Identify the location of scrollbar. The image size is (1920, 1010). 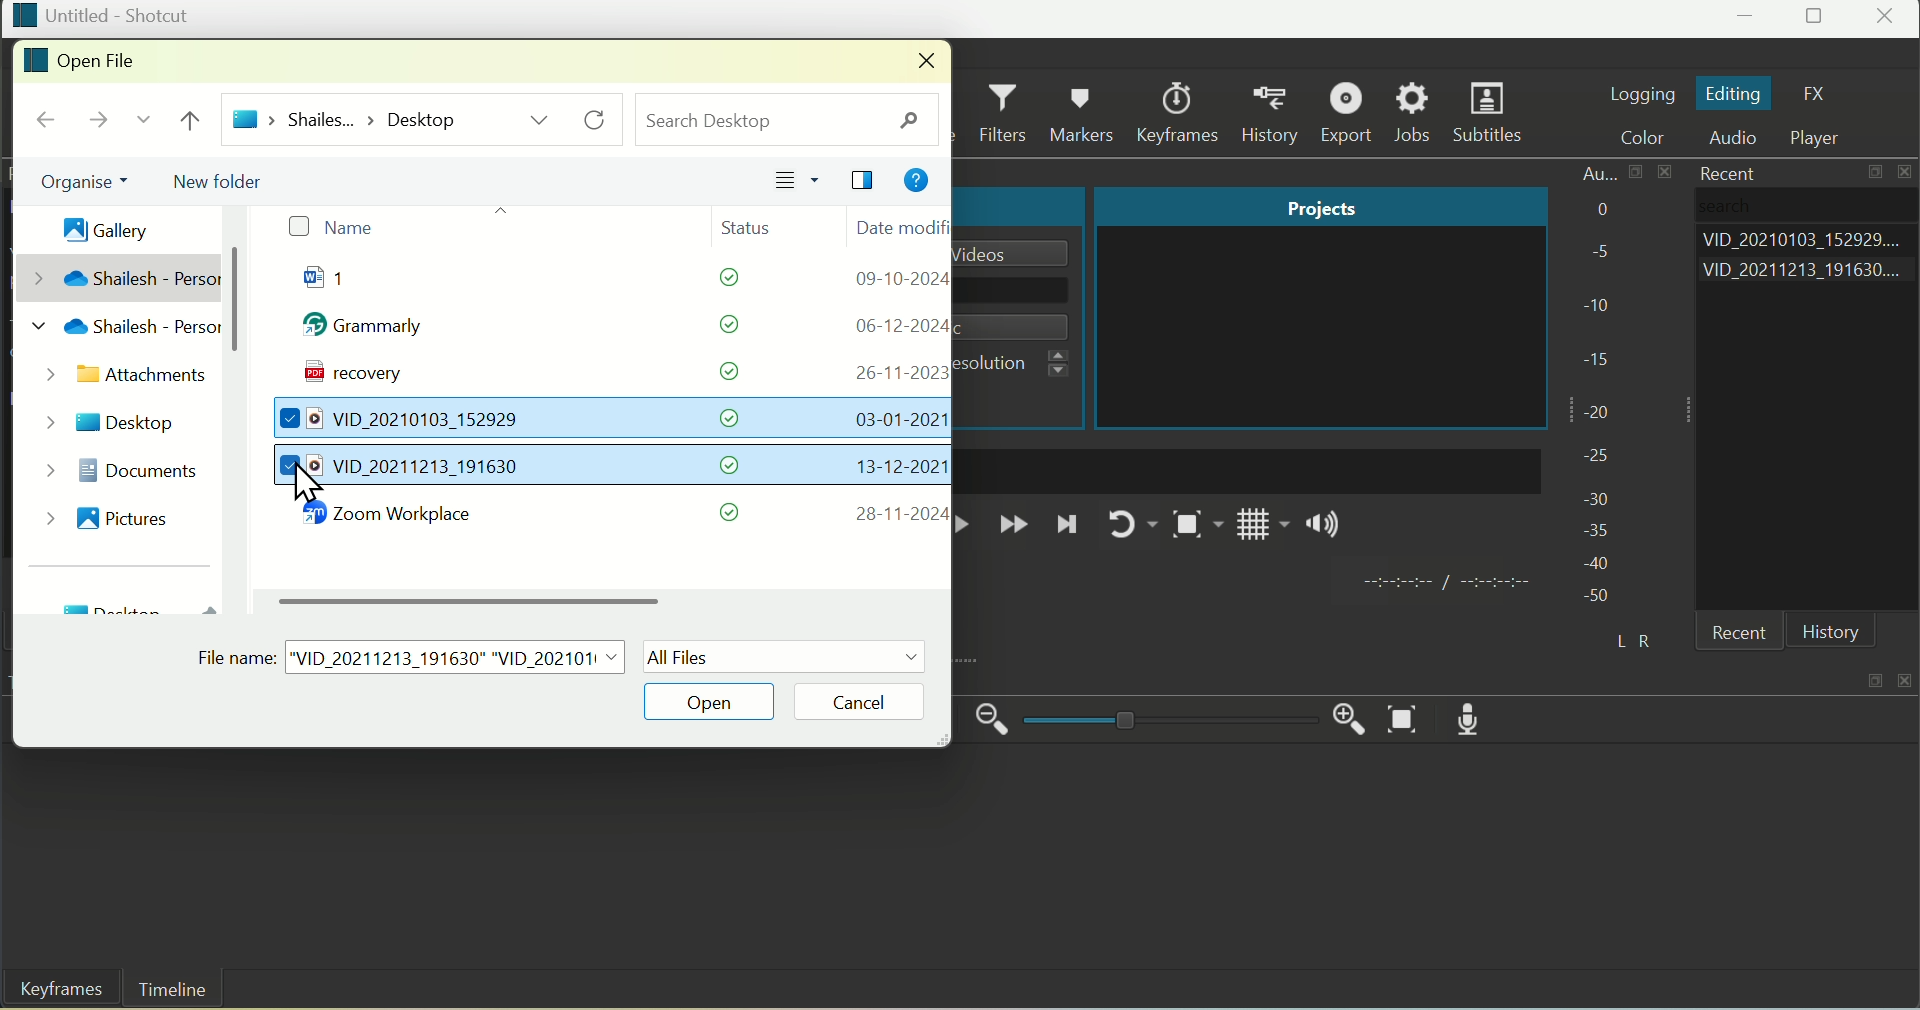
(237, 299).